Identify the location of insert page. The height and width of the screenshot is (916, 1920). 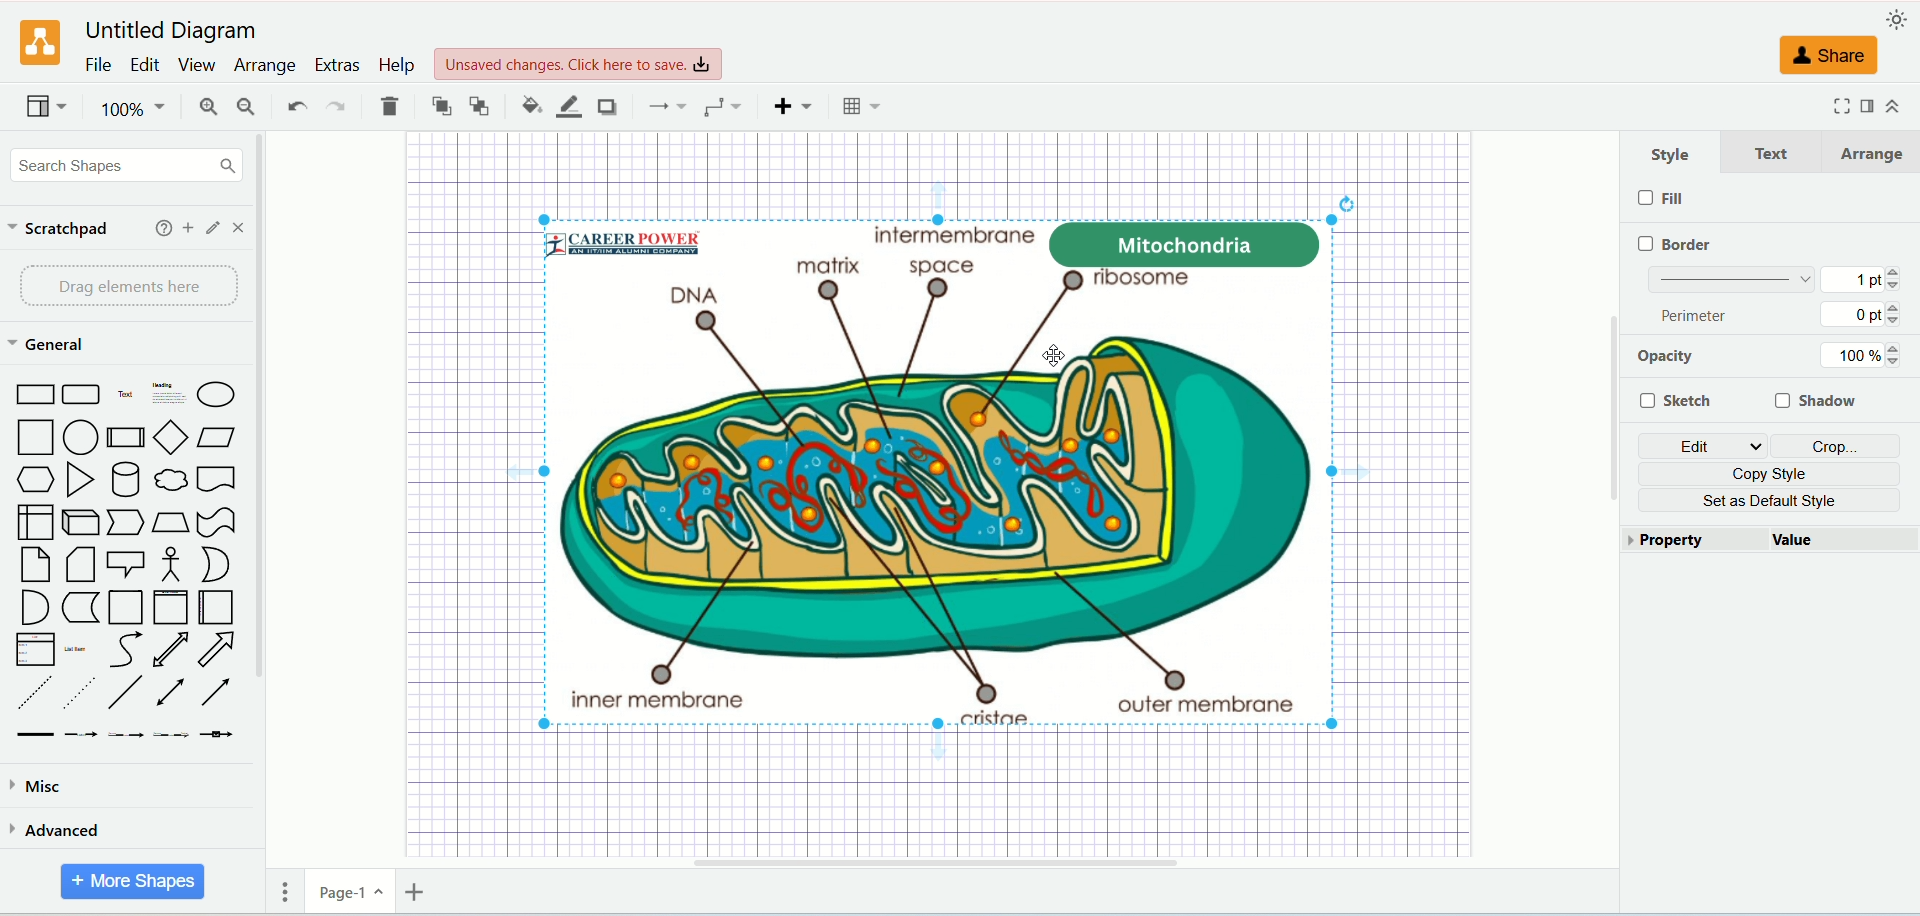
(415, 891).